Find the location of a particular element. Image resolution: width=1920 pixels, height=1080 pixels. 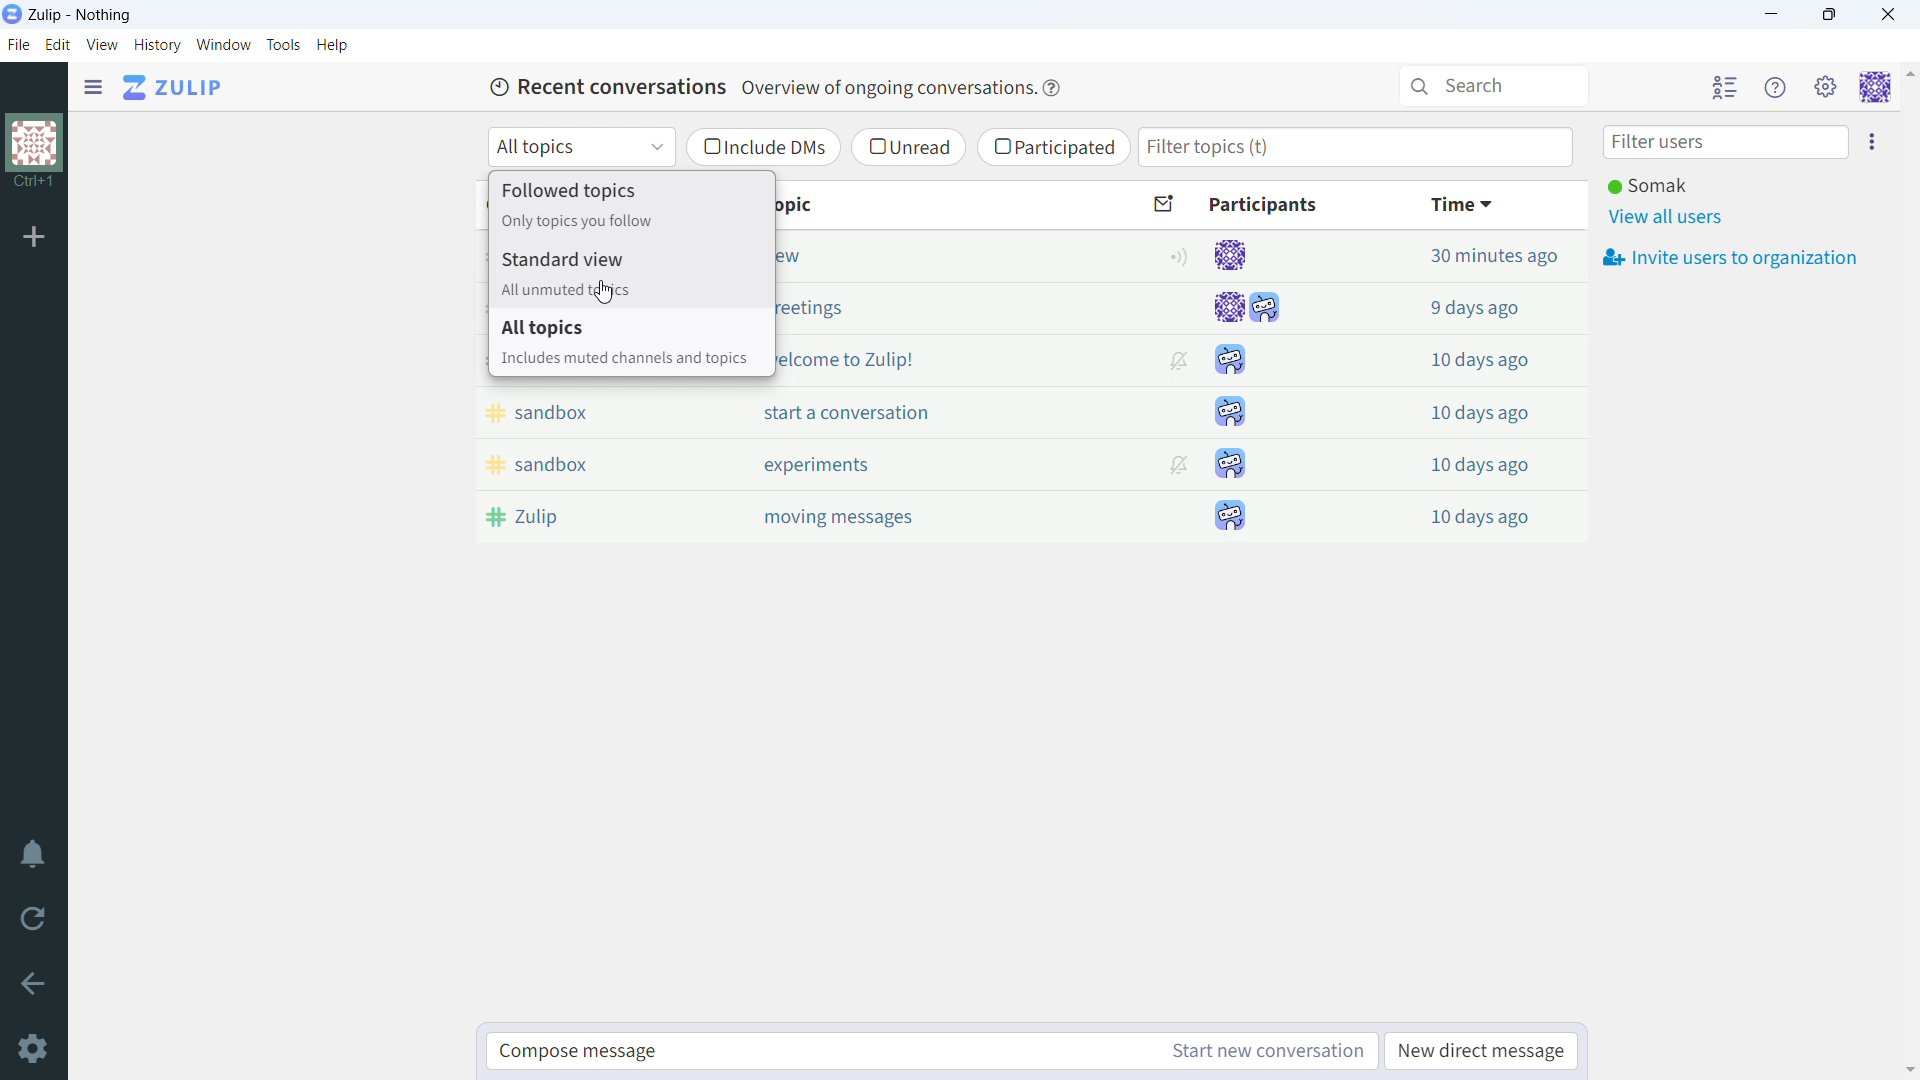

close is located at coordinates (1886, 14).